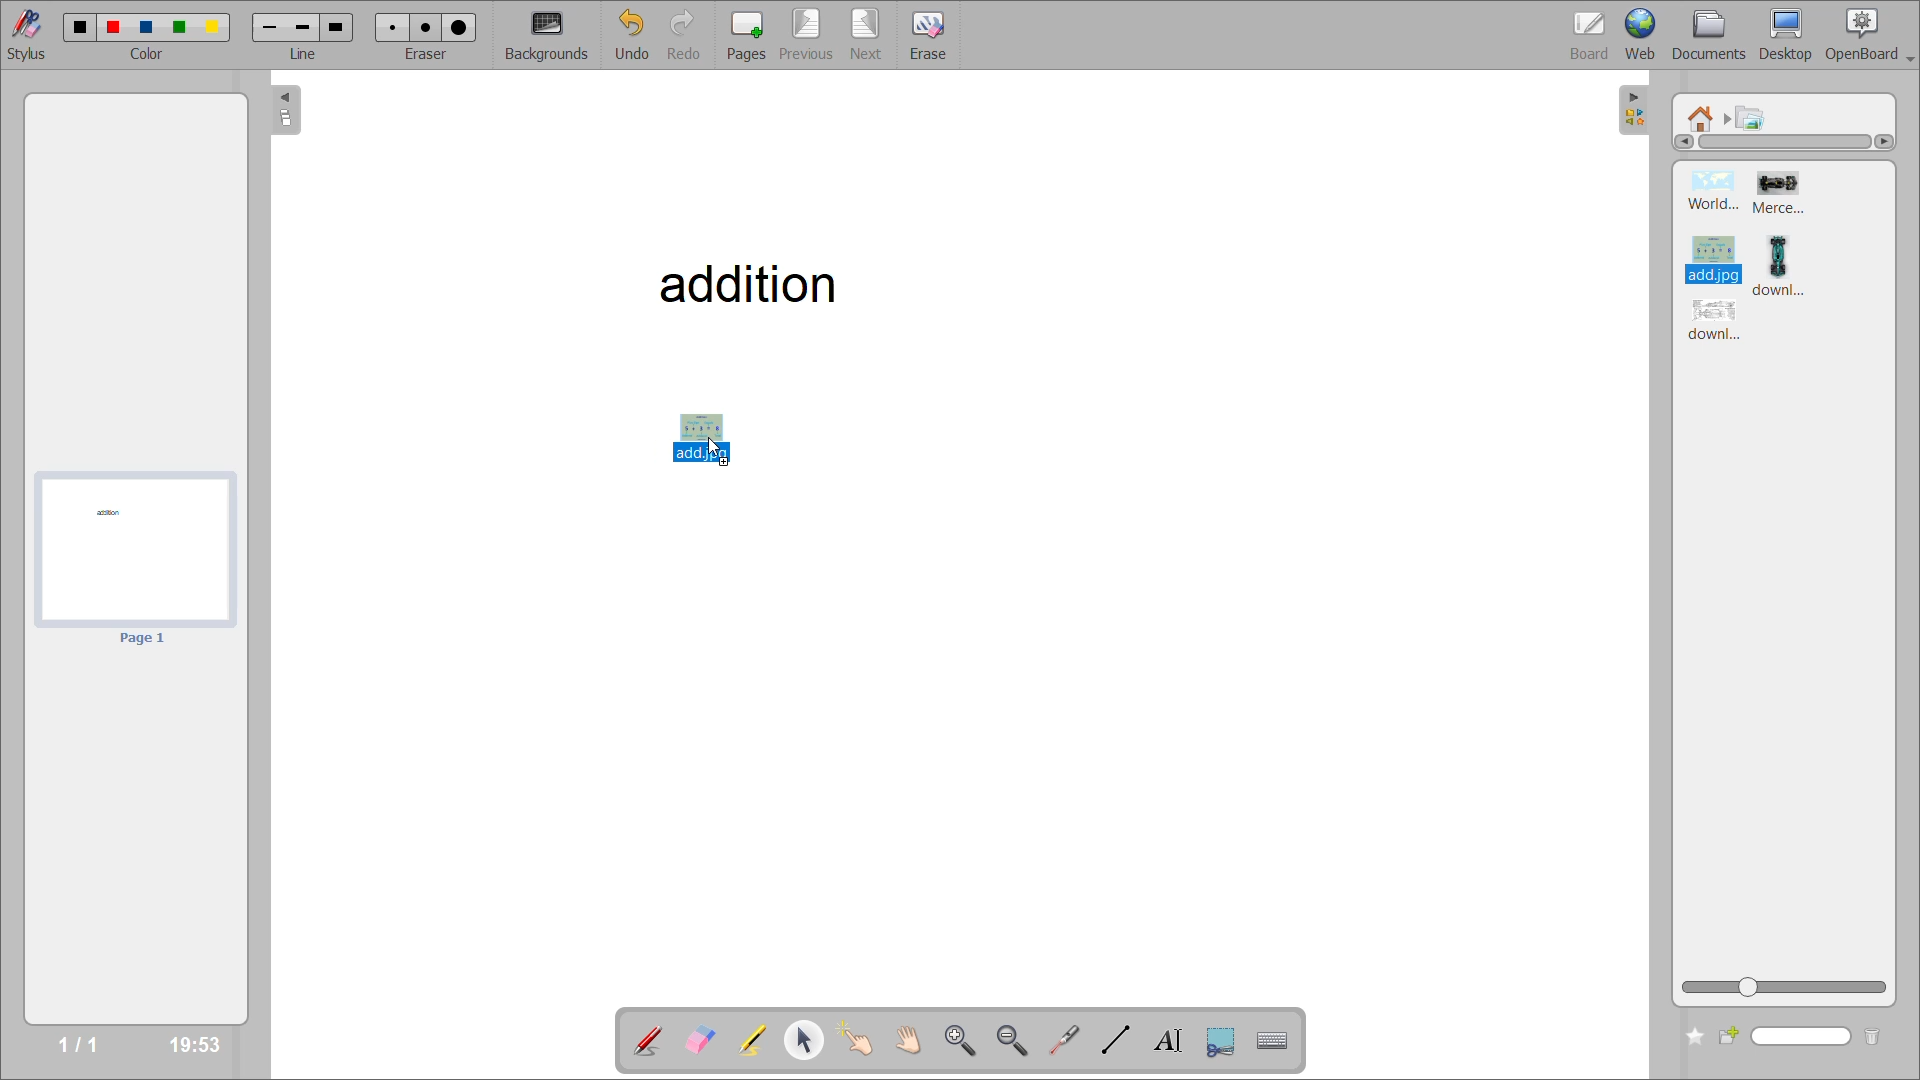 This screenshot has width=1920, height=1080. I want to click on openboard, so click(1872, 35).